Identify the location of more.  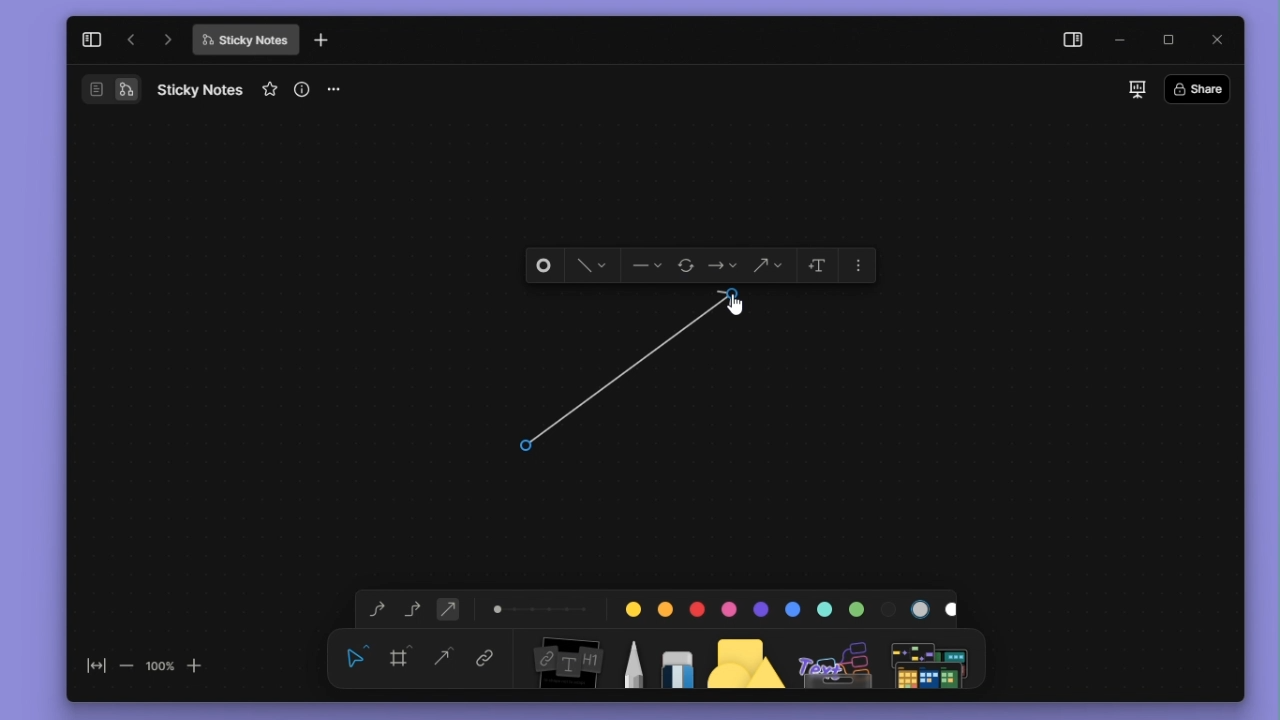
(933, 658).